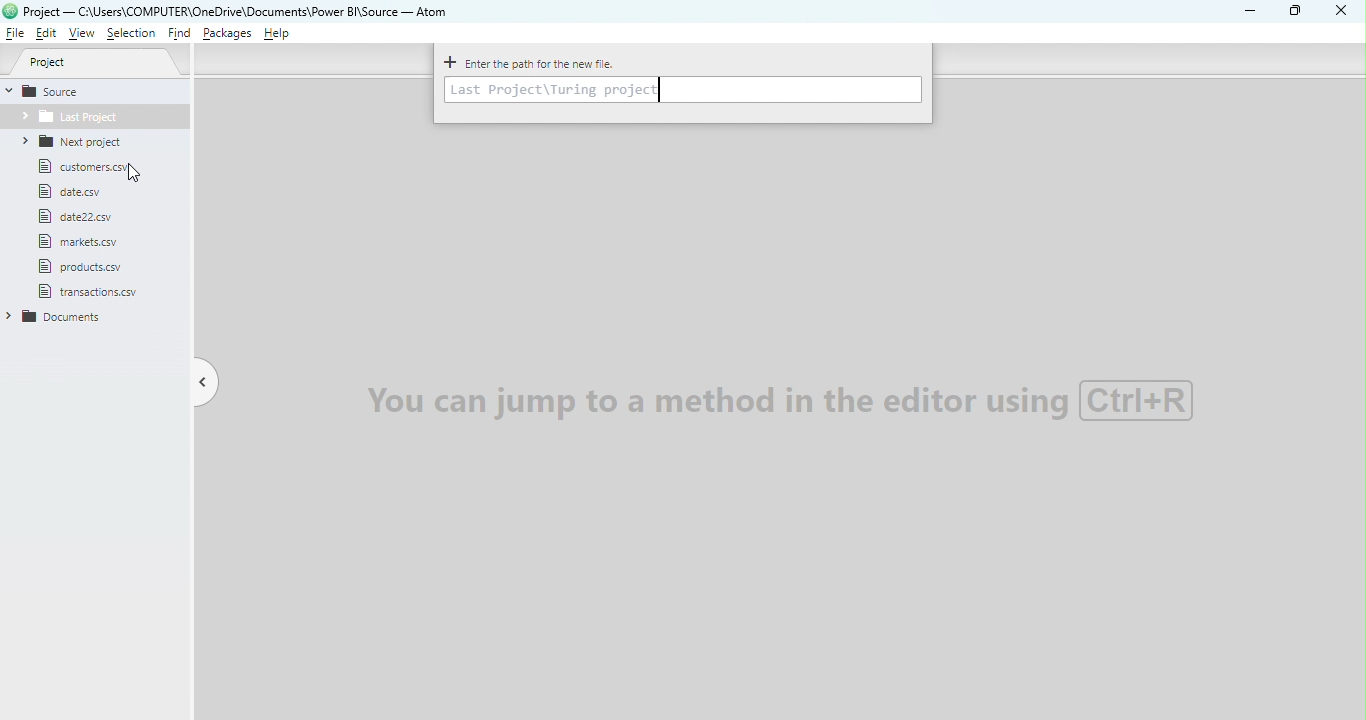 The width and height of the screenshot is (1366, 720). I want to click on Selection, so click(131, 34).